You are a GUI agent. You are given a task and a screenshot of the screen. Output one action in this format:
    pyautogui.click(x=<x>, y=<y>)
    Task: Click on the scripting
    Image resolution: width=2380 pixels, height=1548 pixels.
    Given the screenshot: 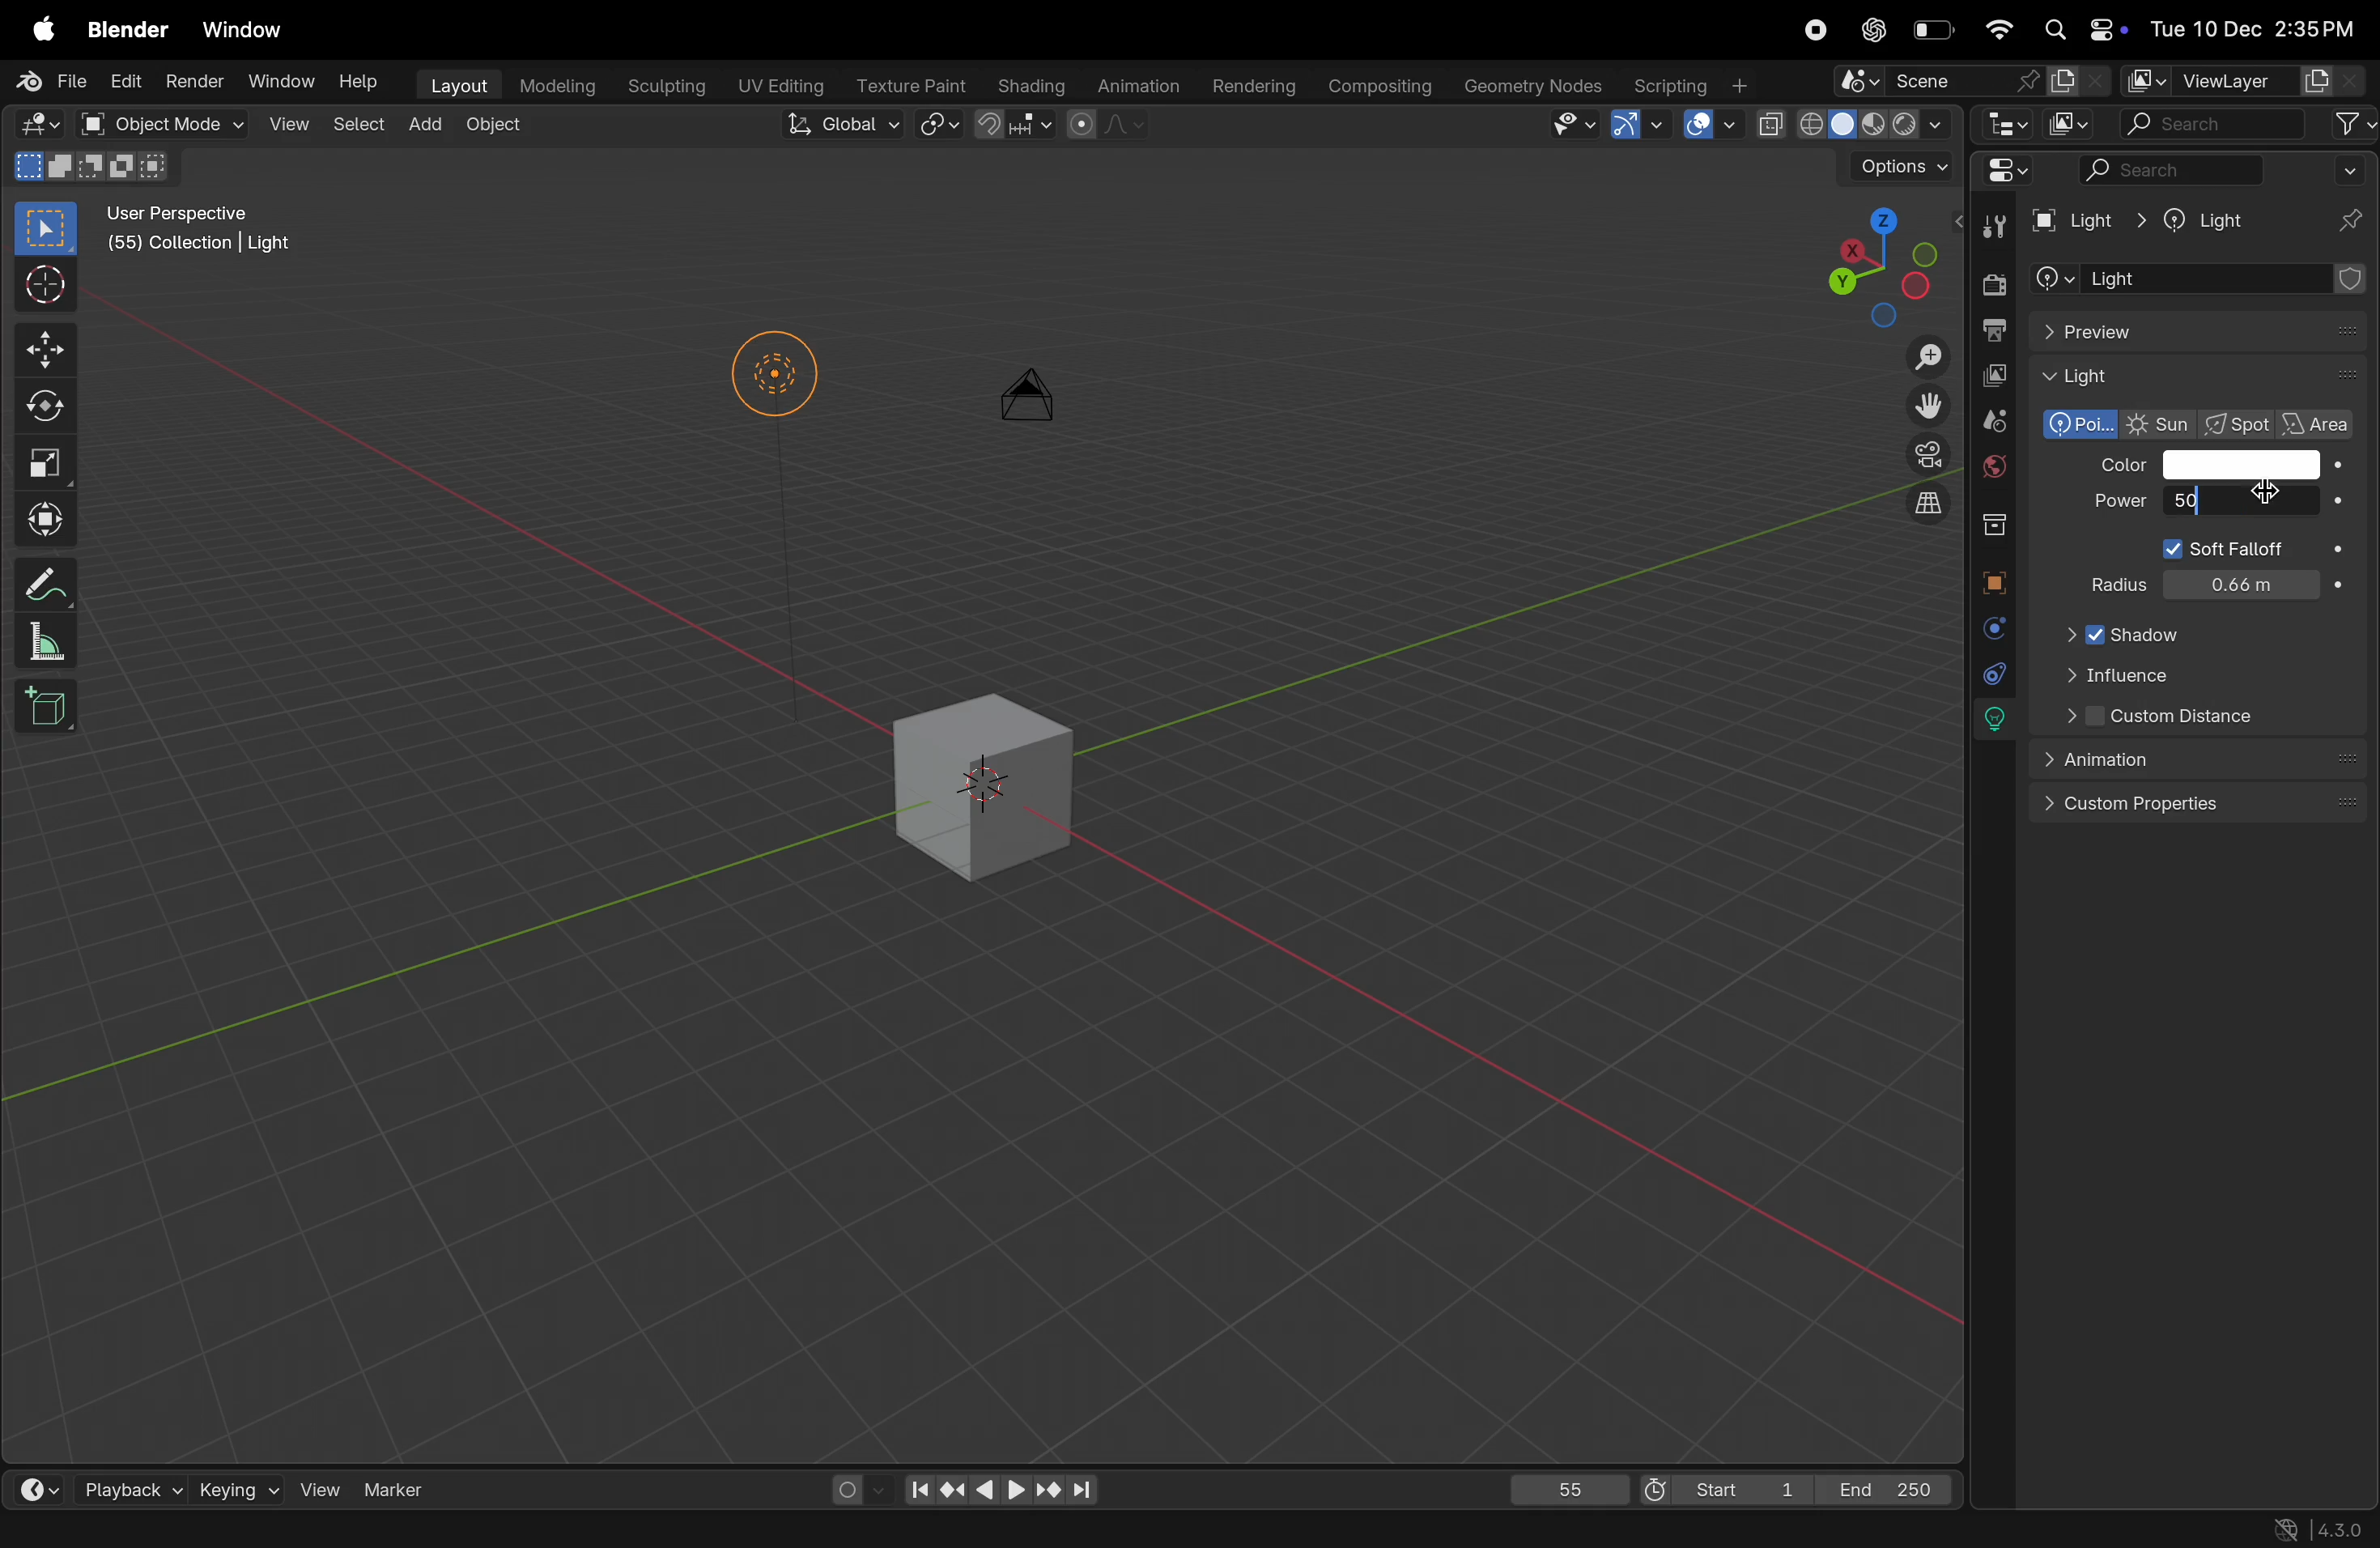 What is the action you would take?
    pyautogui.click(x=1693, y=86)
    